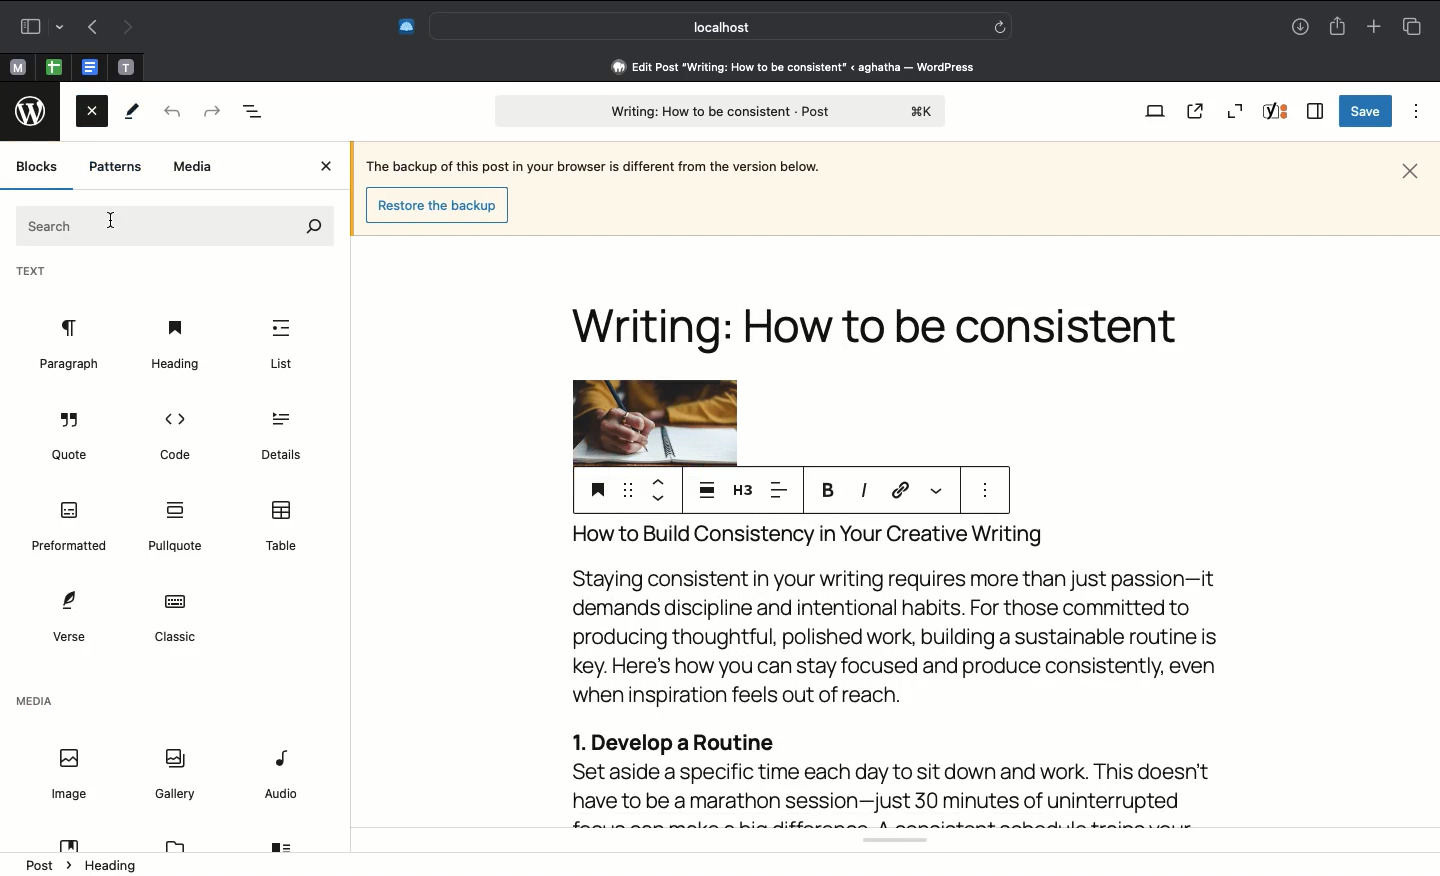 The image size is (1440, 876). Describe the element at coordinates (34, 704) in the screenshot. I see `Media` at that location.